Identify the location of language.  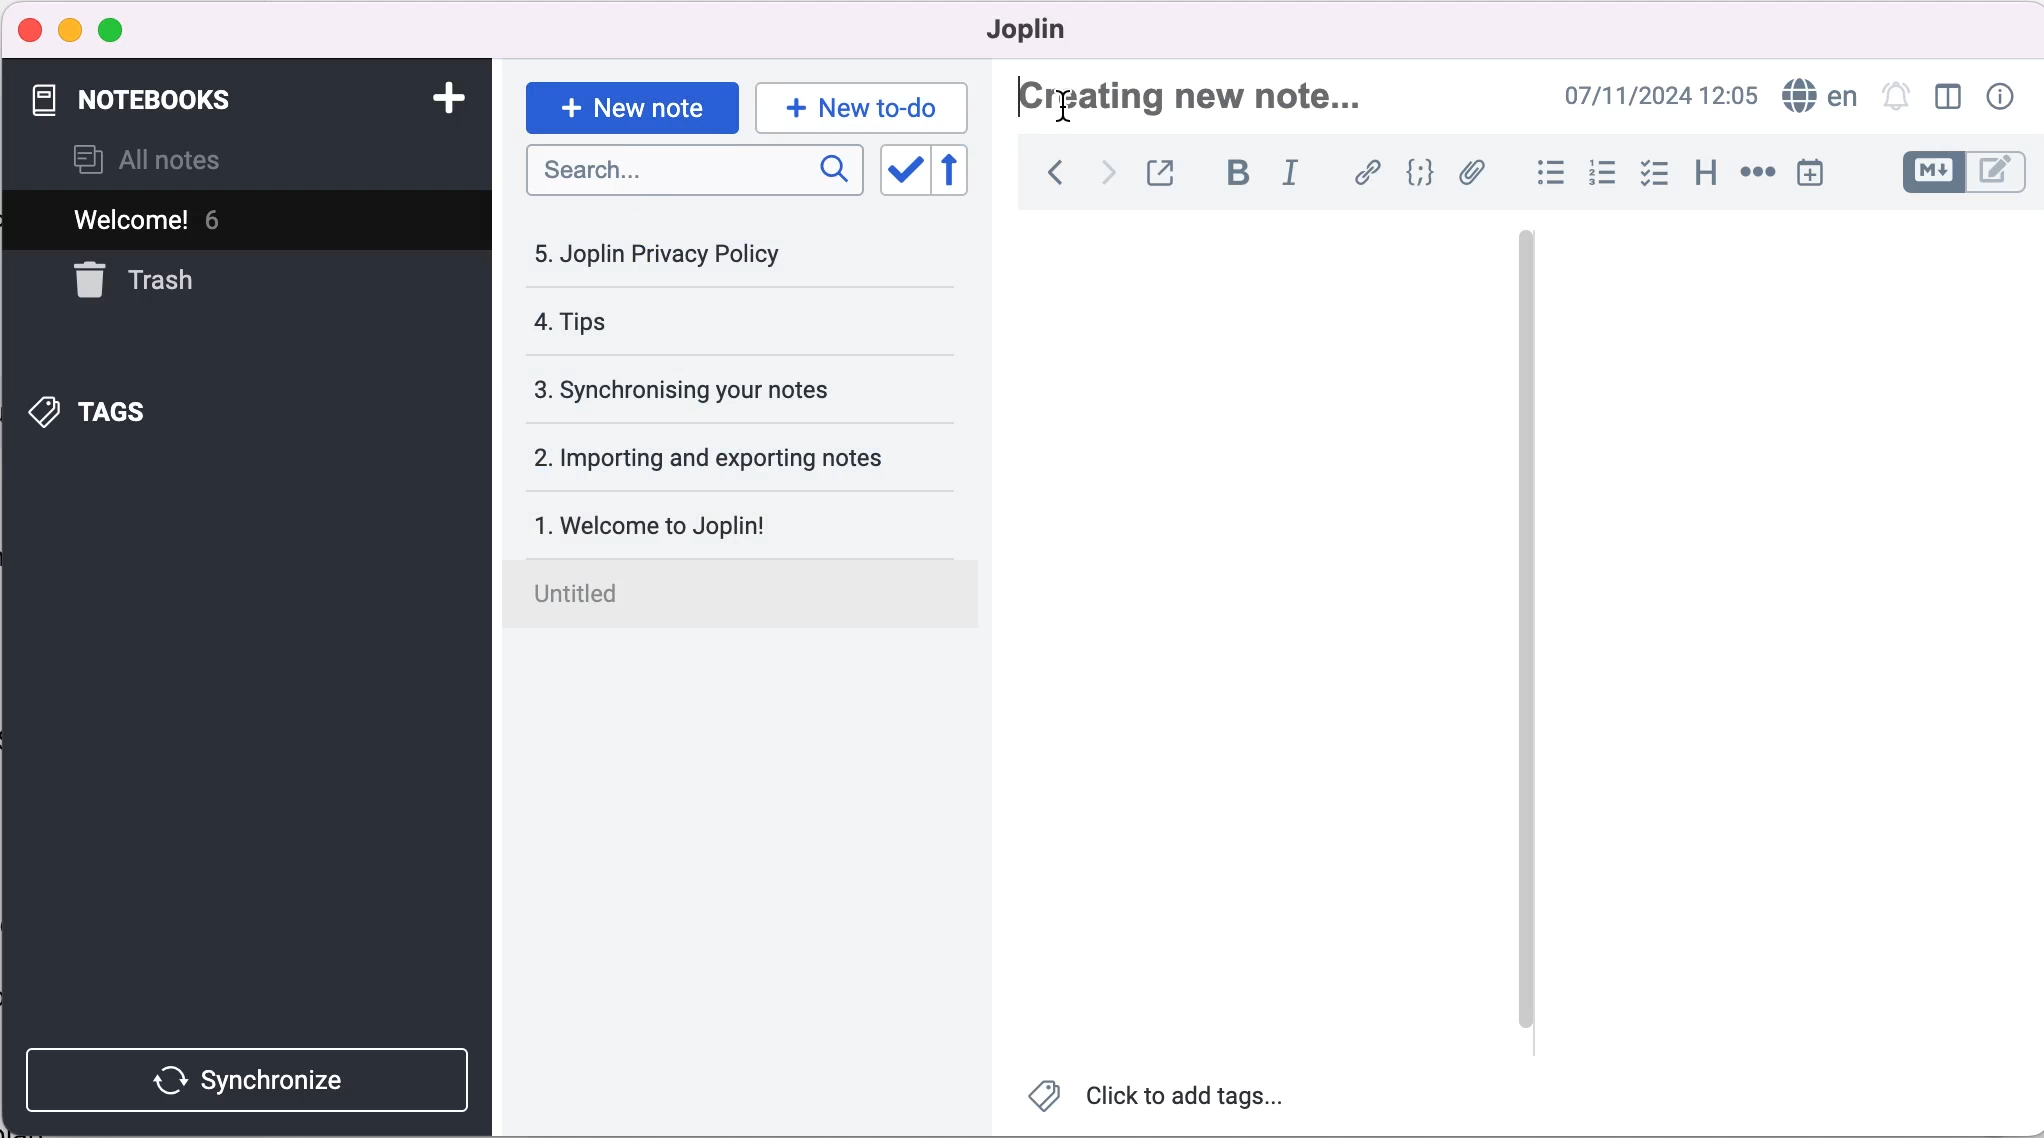
(1819, 98).